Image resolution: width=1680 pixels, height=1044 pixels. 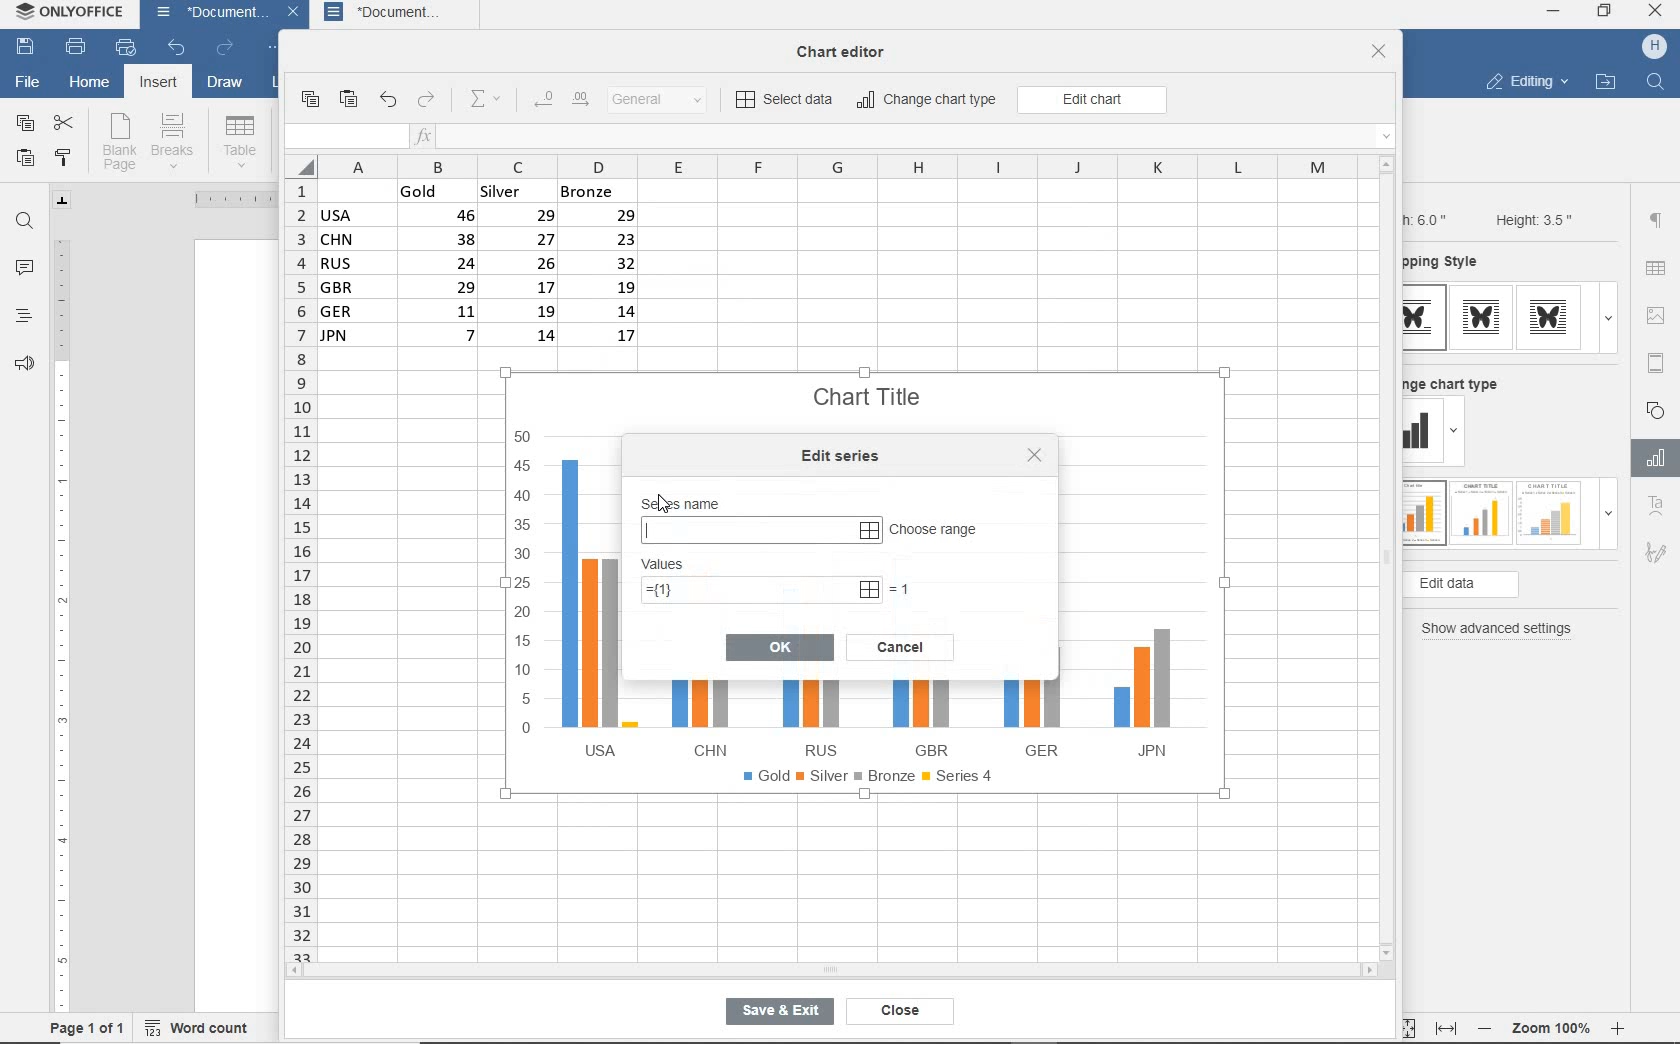 What do you see at coordinates (427, 101) in the screenshot?
I see `redo ` at bounding box center [427, 101].